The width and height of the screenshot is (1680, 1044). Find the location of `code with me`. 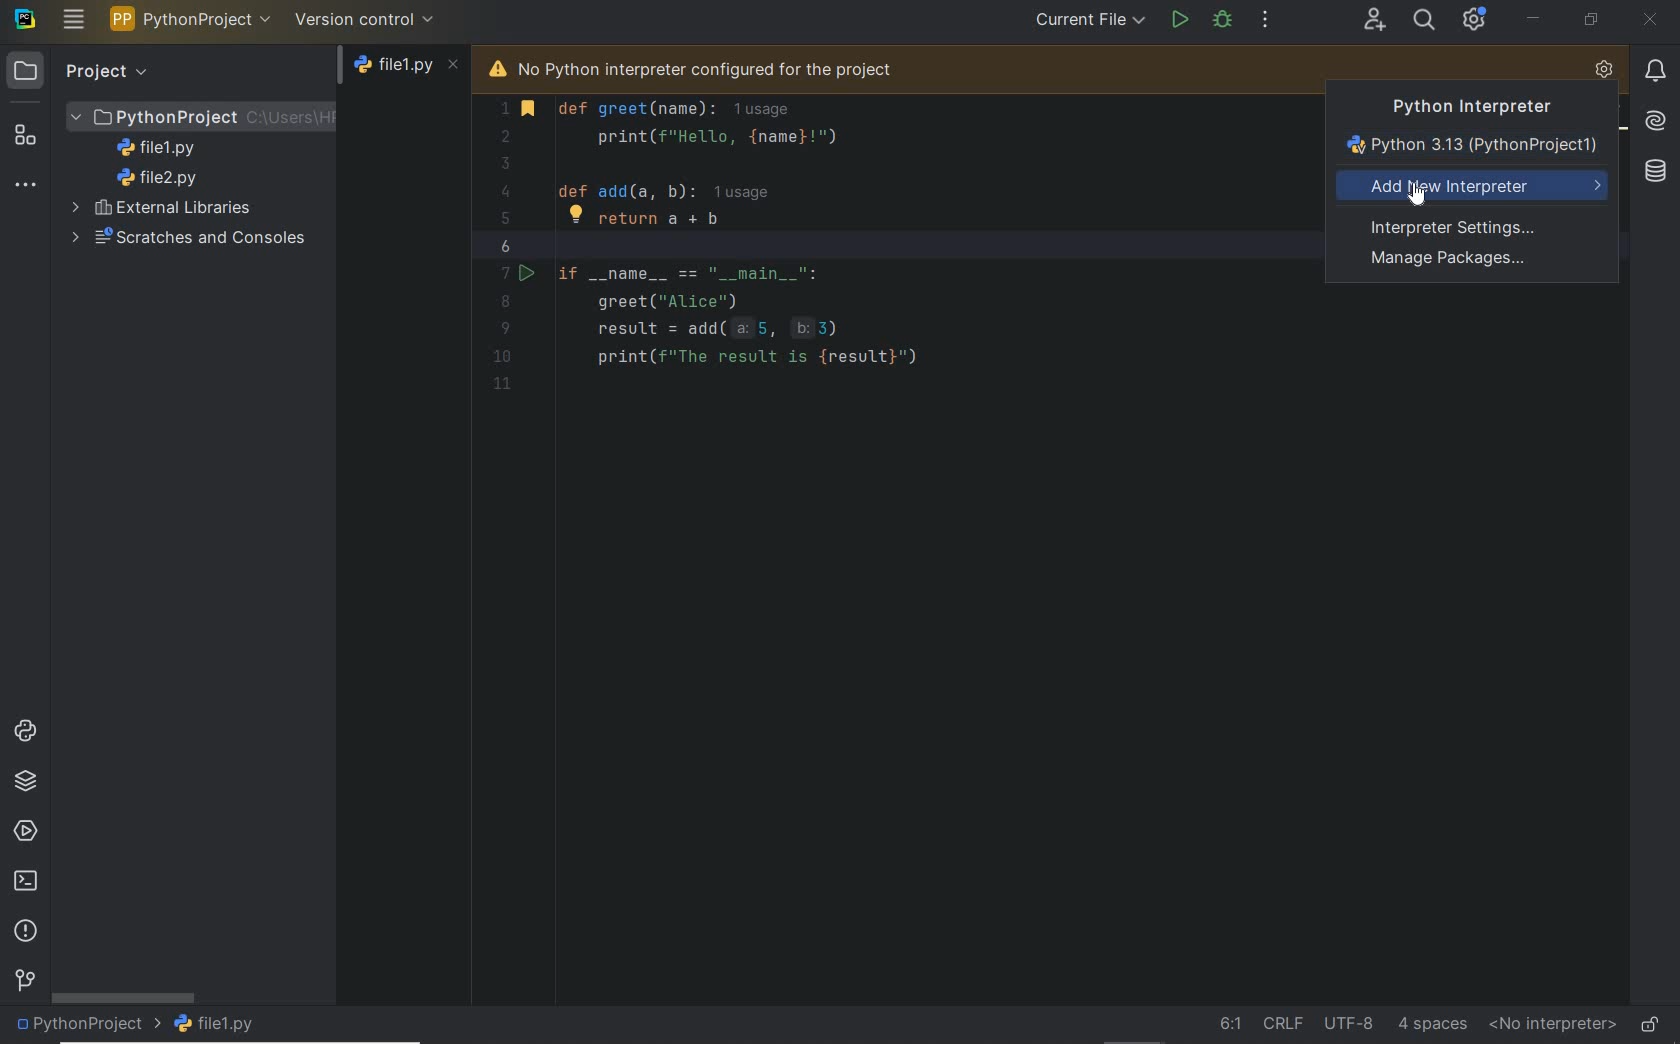

code with me is located at coordinates (1374, 21).